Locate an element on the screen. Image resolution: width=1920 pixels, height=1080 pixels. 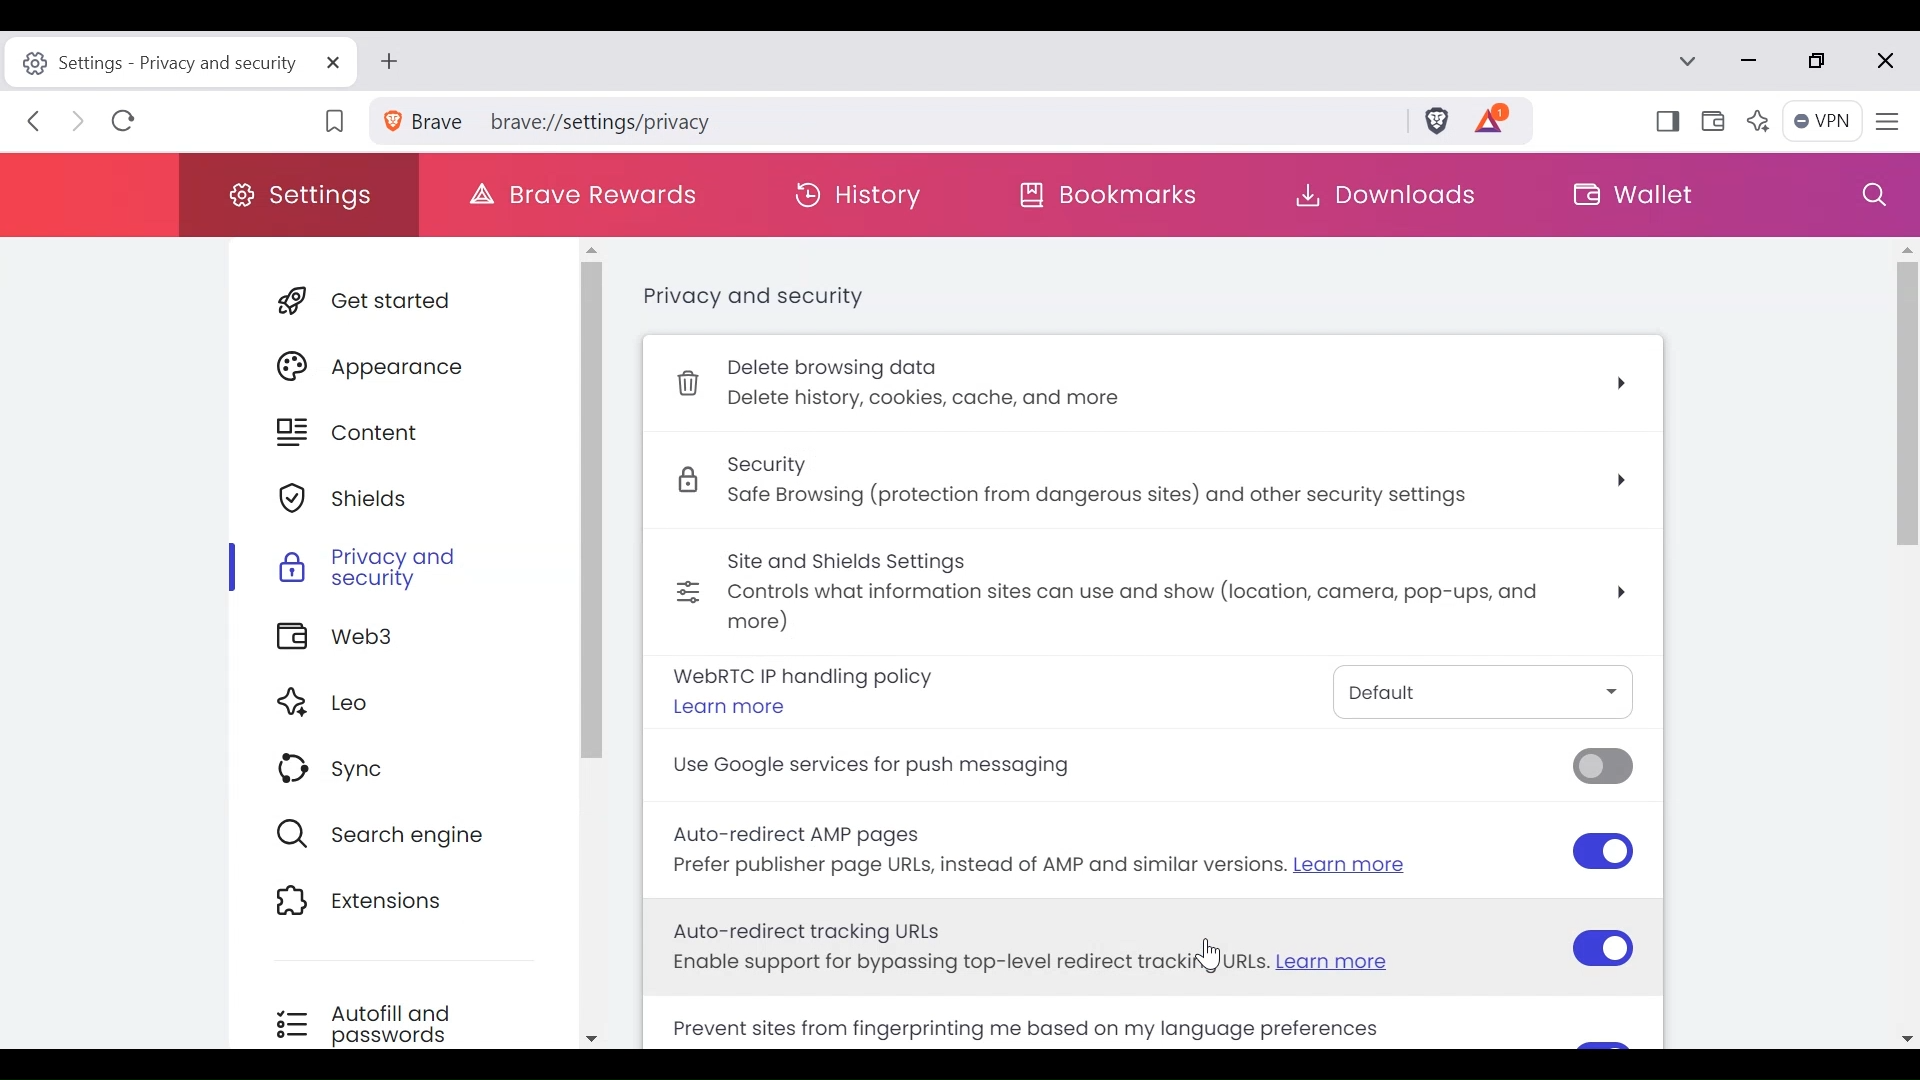
Scrollbar is located at coordinates (590, 510).